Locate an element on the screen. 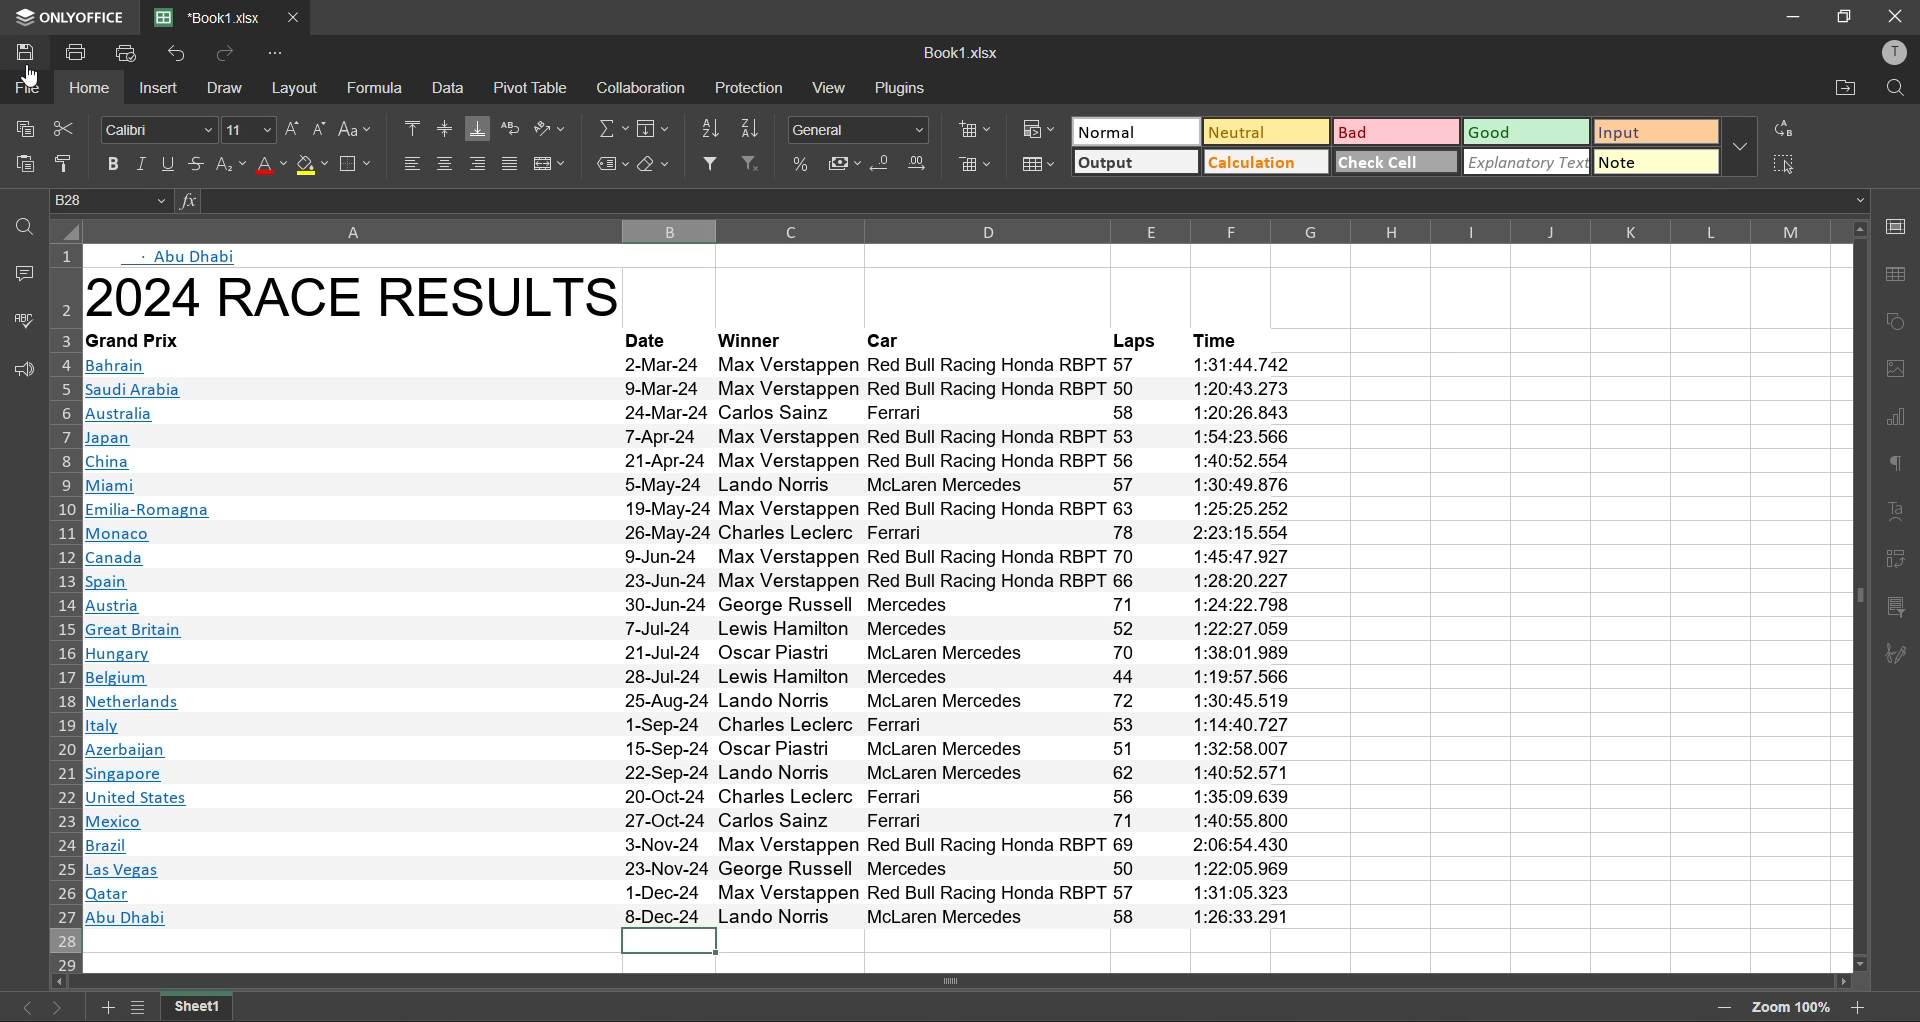 The width and height of the screenshot is (1920, 1022). pivot table is located at coordinates (538, 87).